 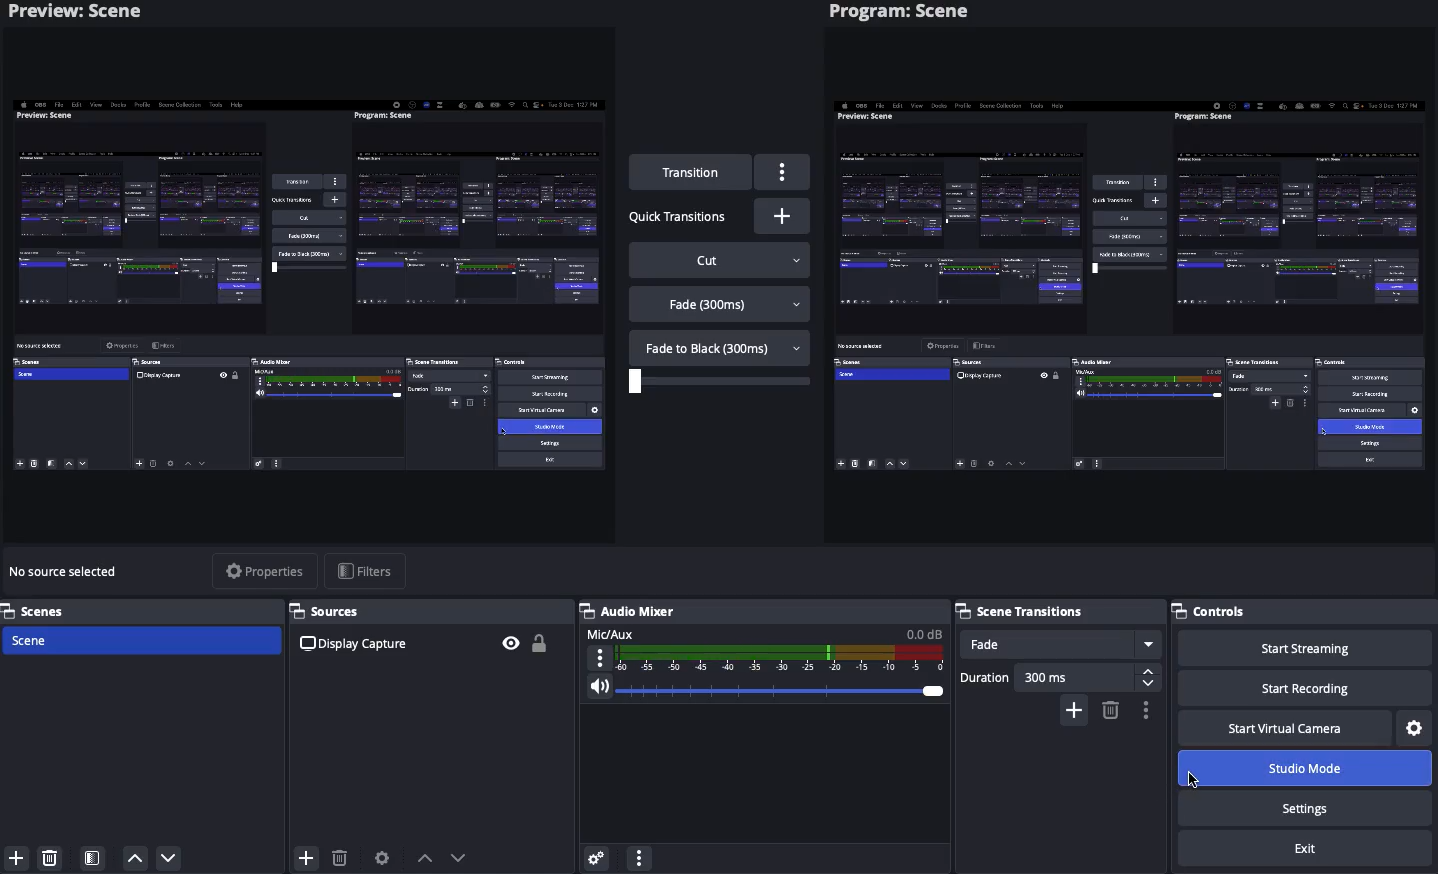 What do you see at coordinates (339, 852) in the screenshot?
I see `delete` at bounding box center [339, 852].